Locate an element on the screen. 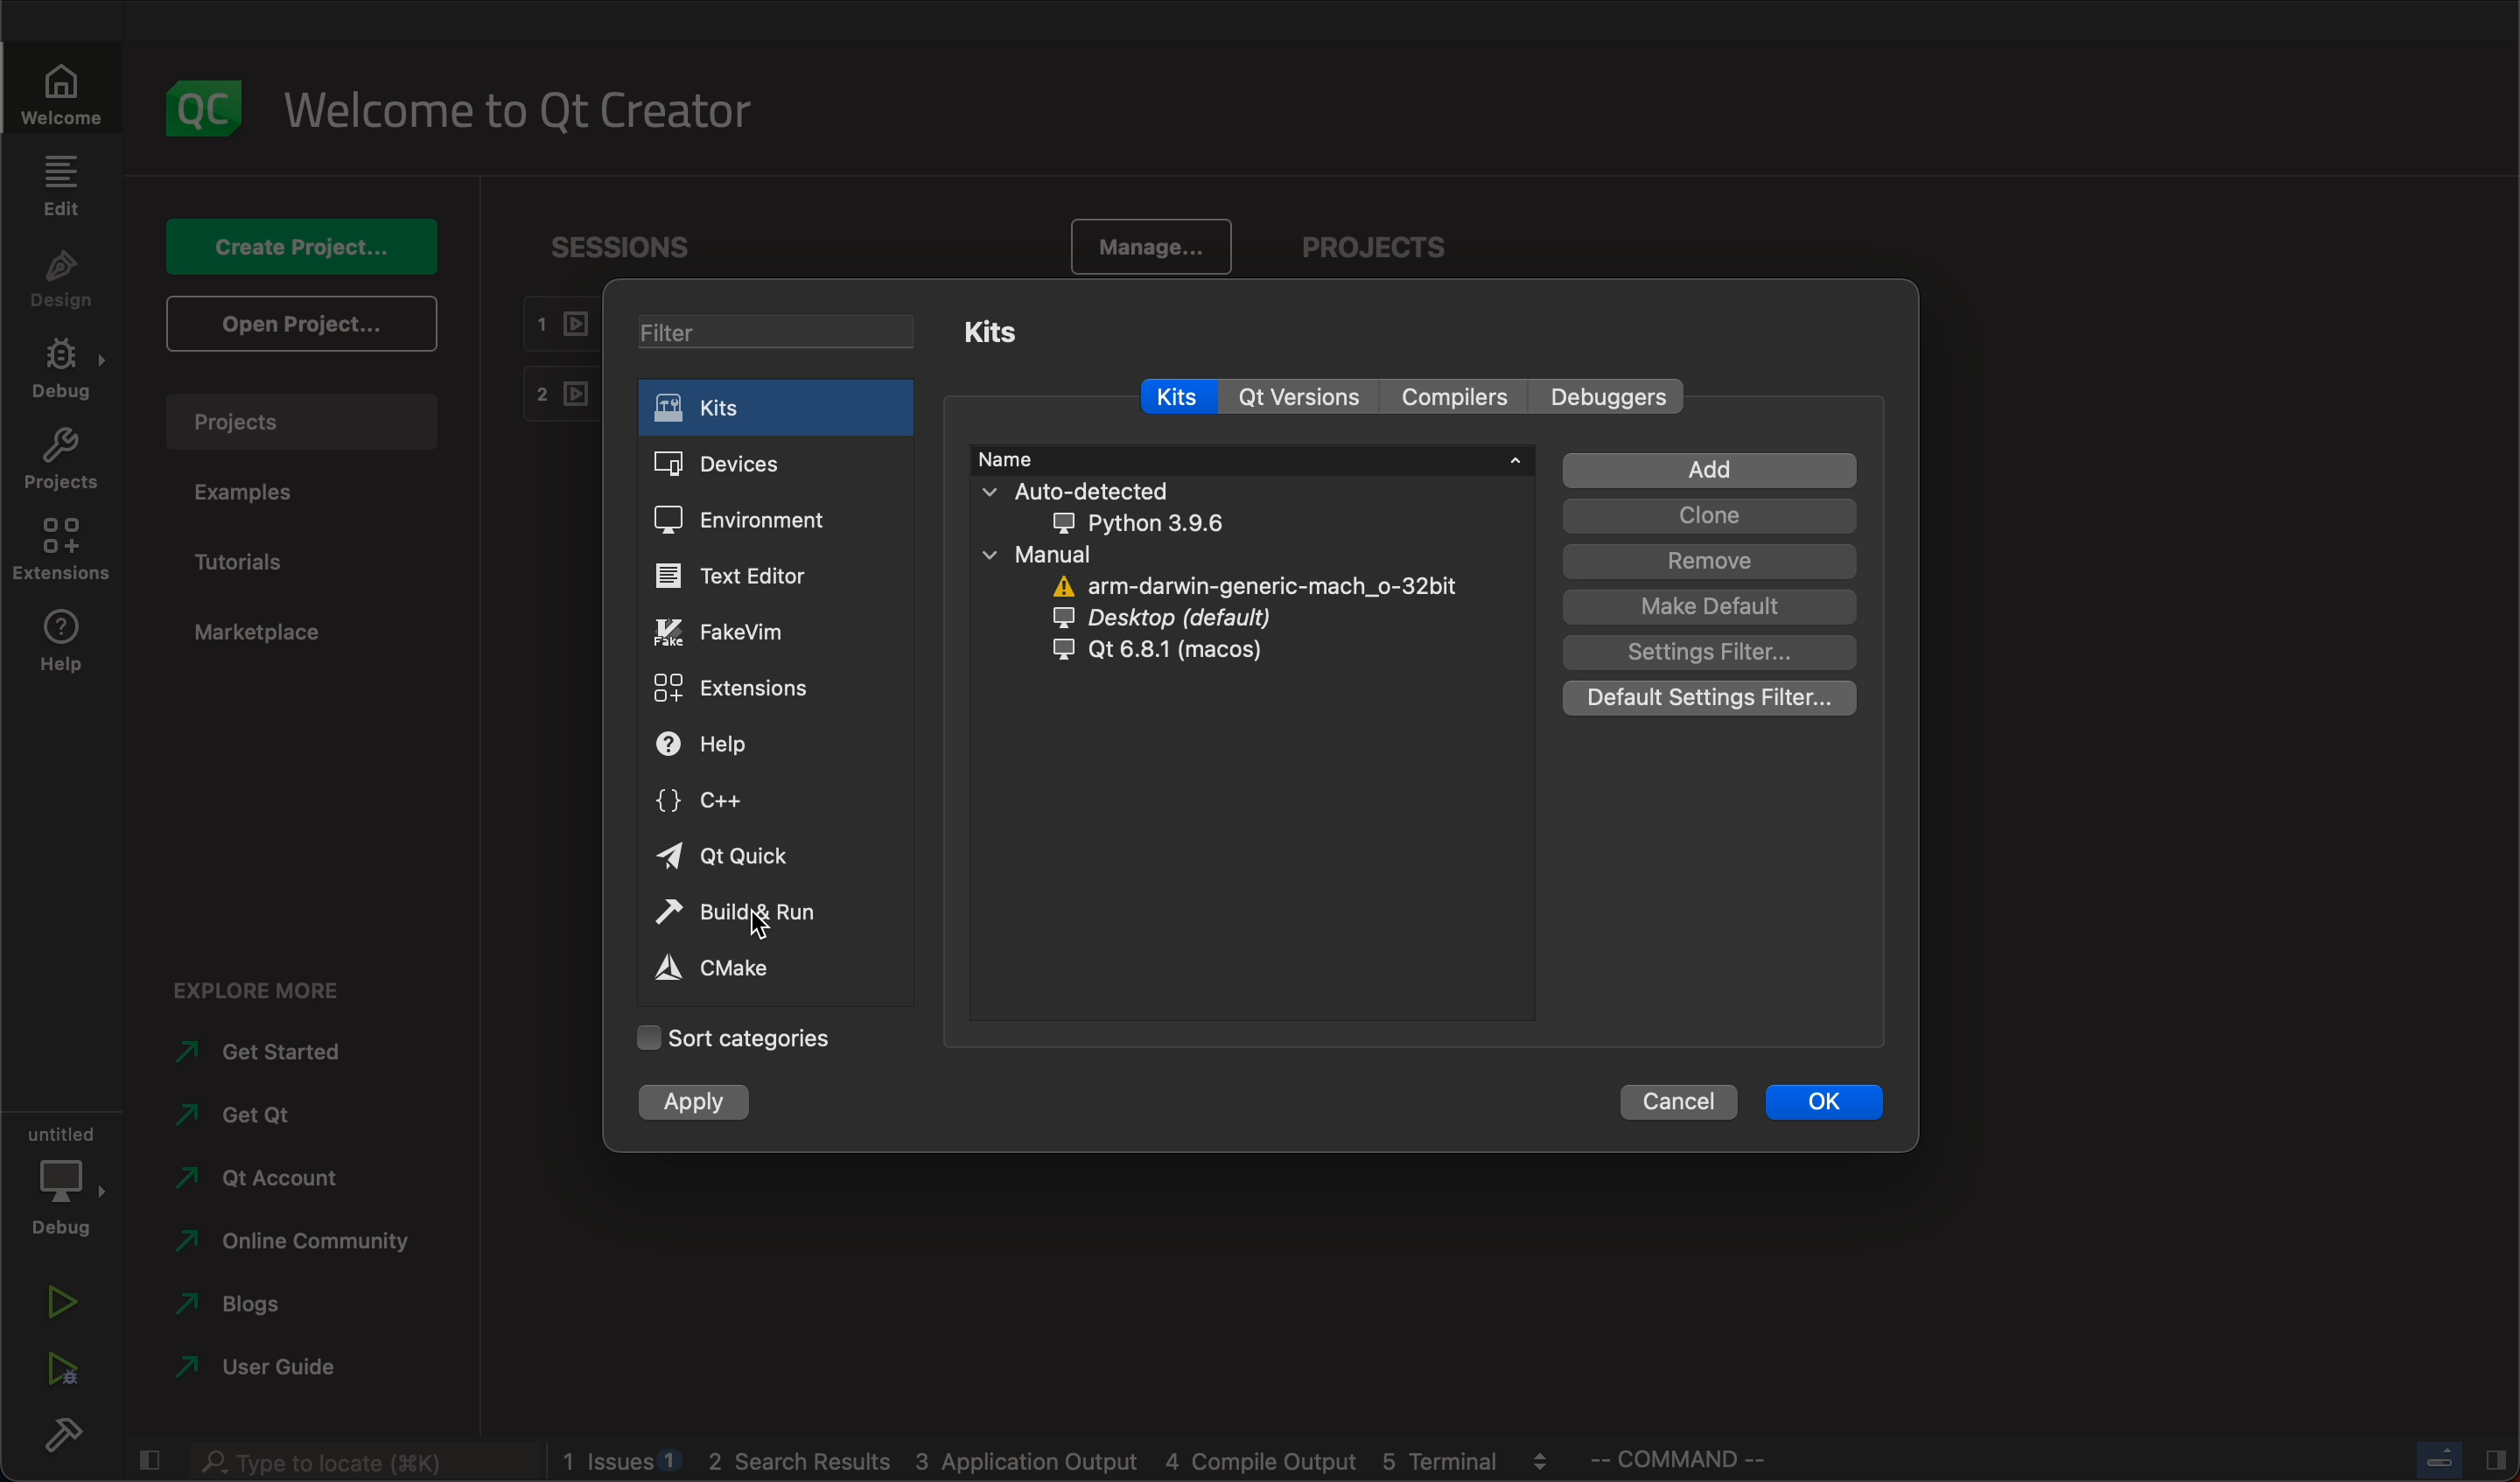 Image resolution: width=2520 pixels, height=1482 pixels. welcome is located at coordinates (525, 111).